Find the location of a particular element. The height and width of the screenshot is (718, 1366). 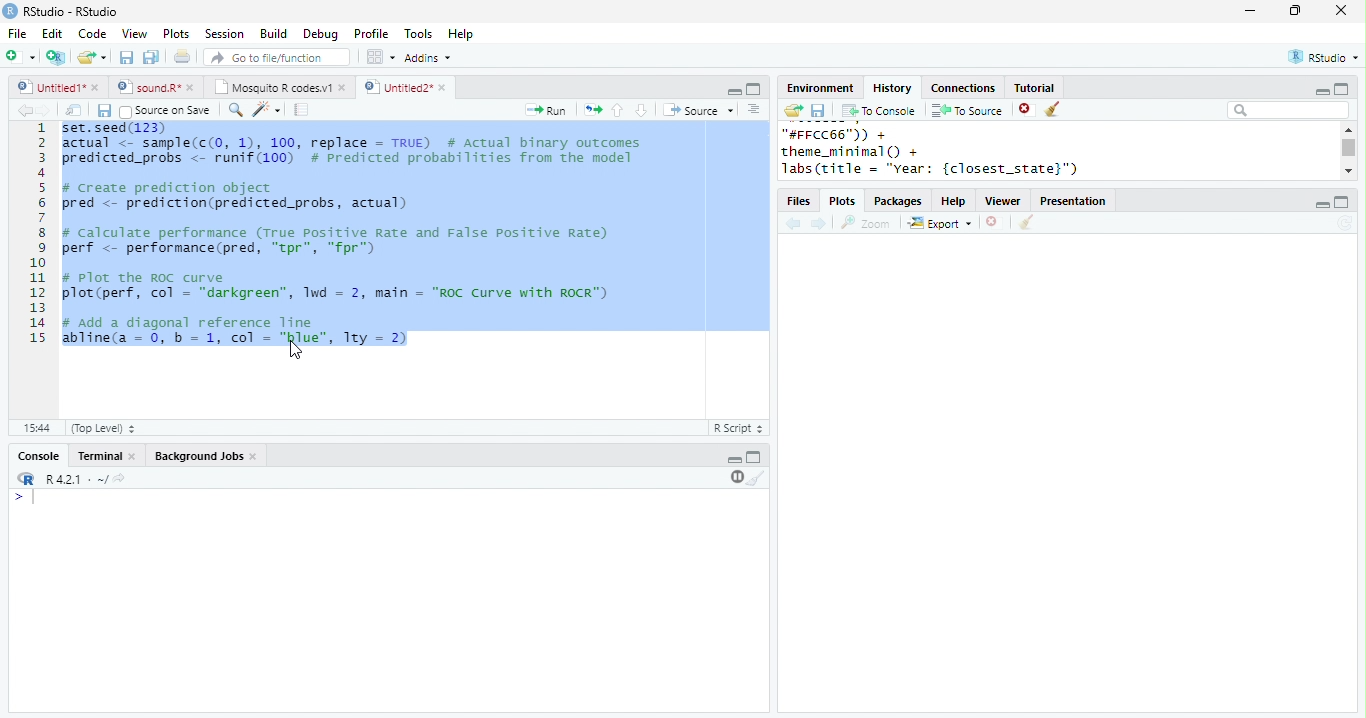

minimize is located at coordinates (1249, 10).